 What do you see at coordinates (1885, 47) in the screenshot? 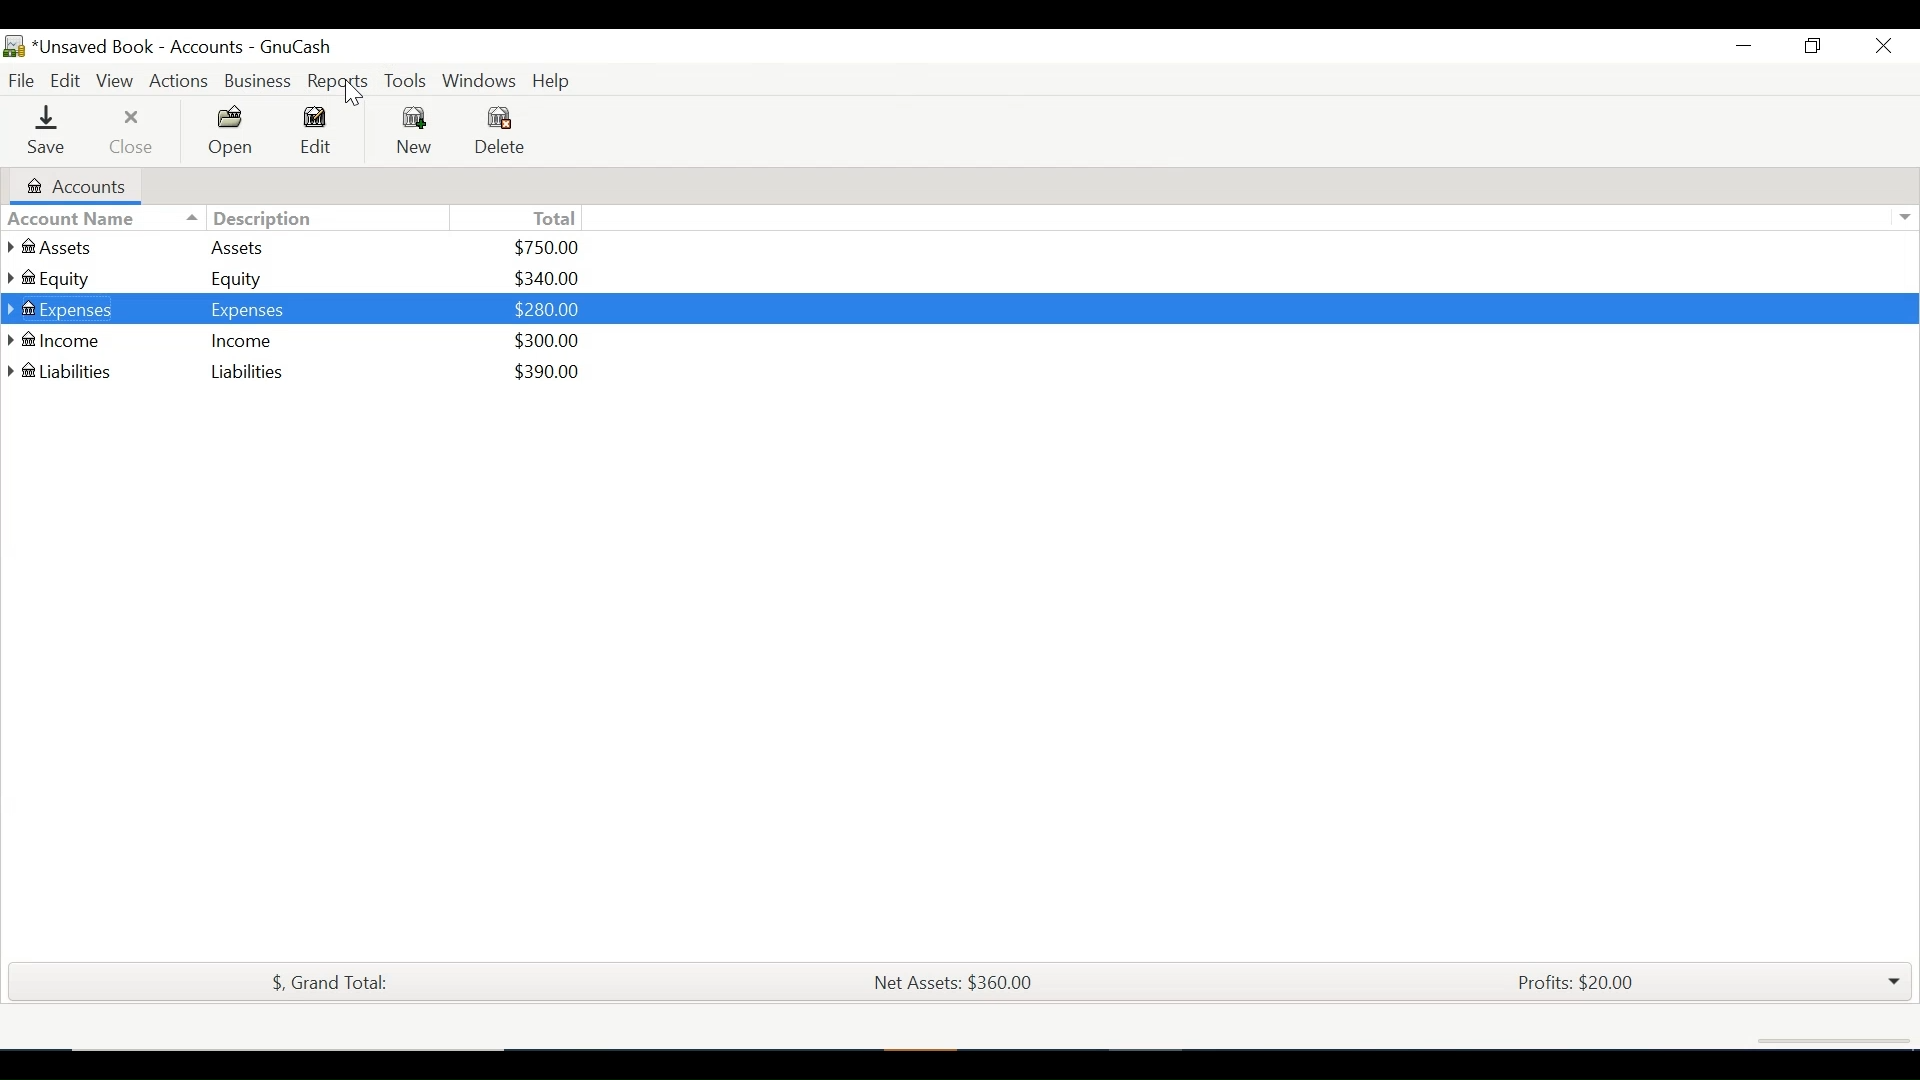
I see `Close` at bounding box center [1885, 47].